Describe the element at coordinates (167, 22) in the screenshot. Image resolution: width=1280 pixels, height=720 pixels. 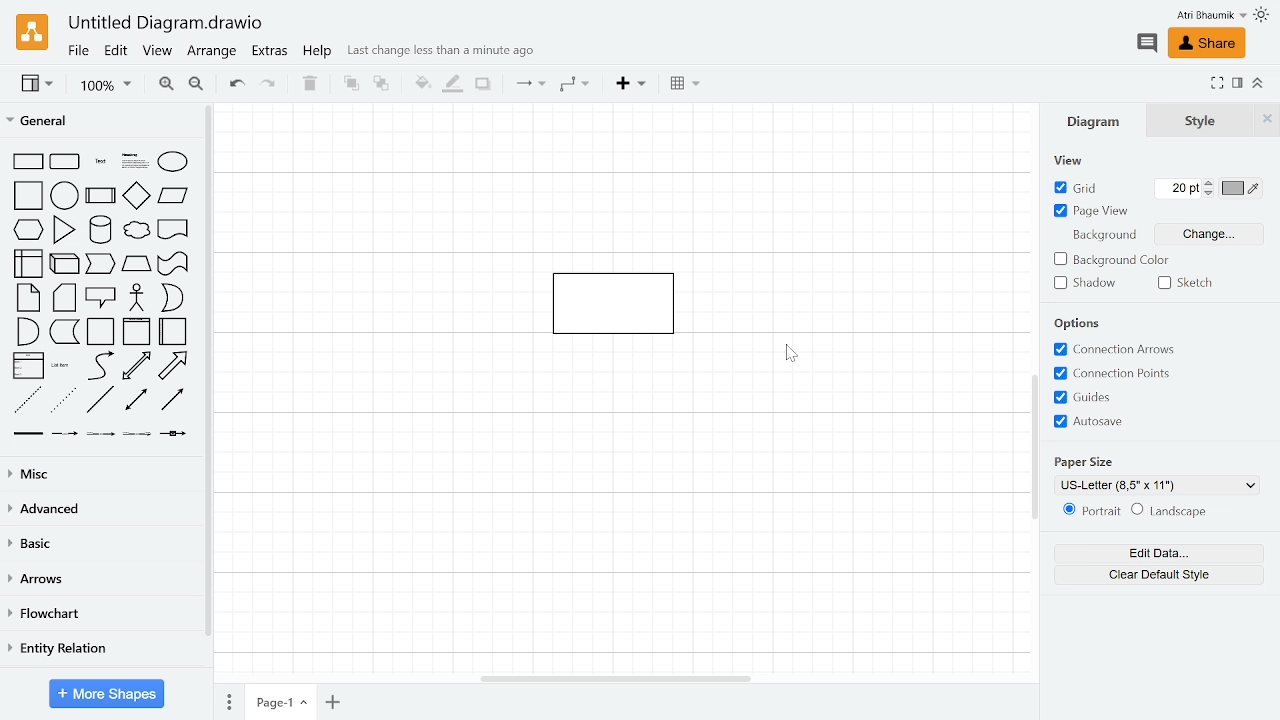
I see `Current window` at that location.